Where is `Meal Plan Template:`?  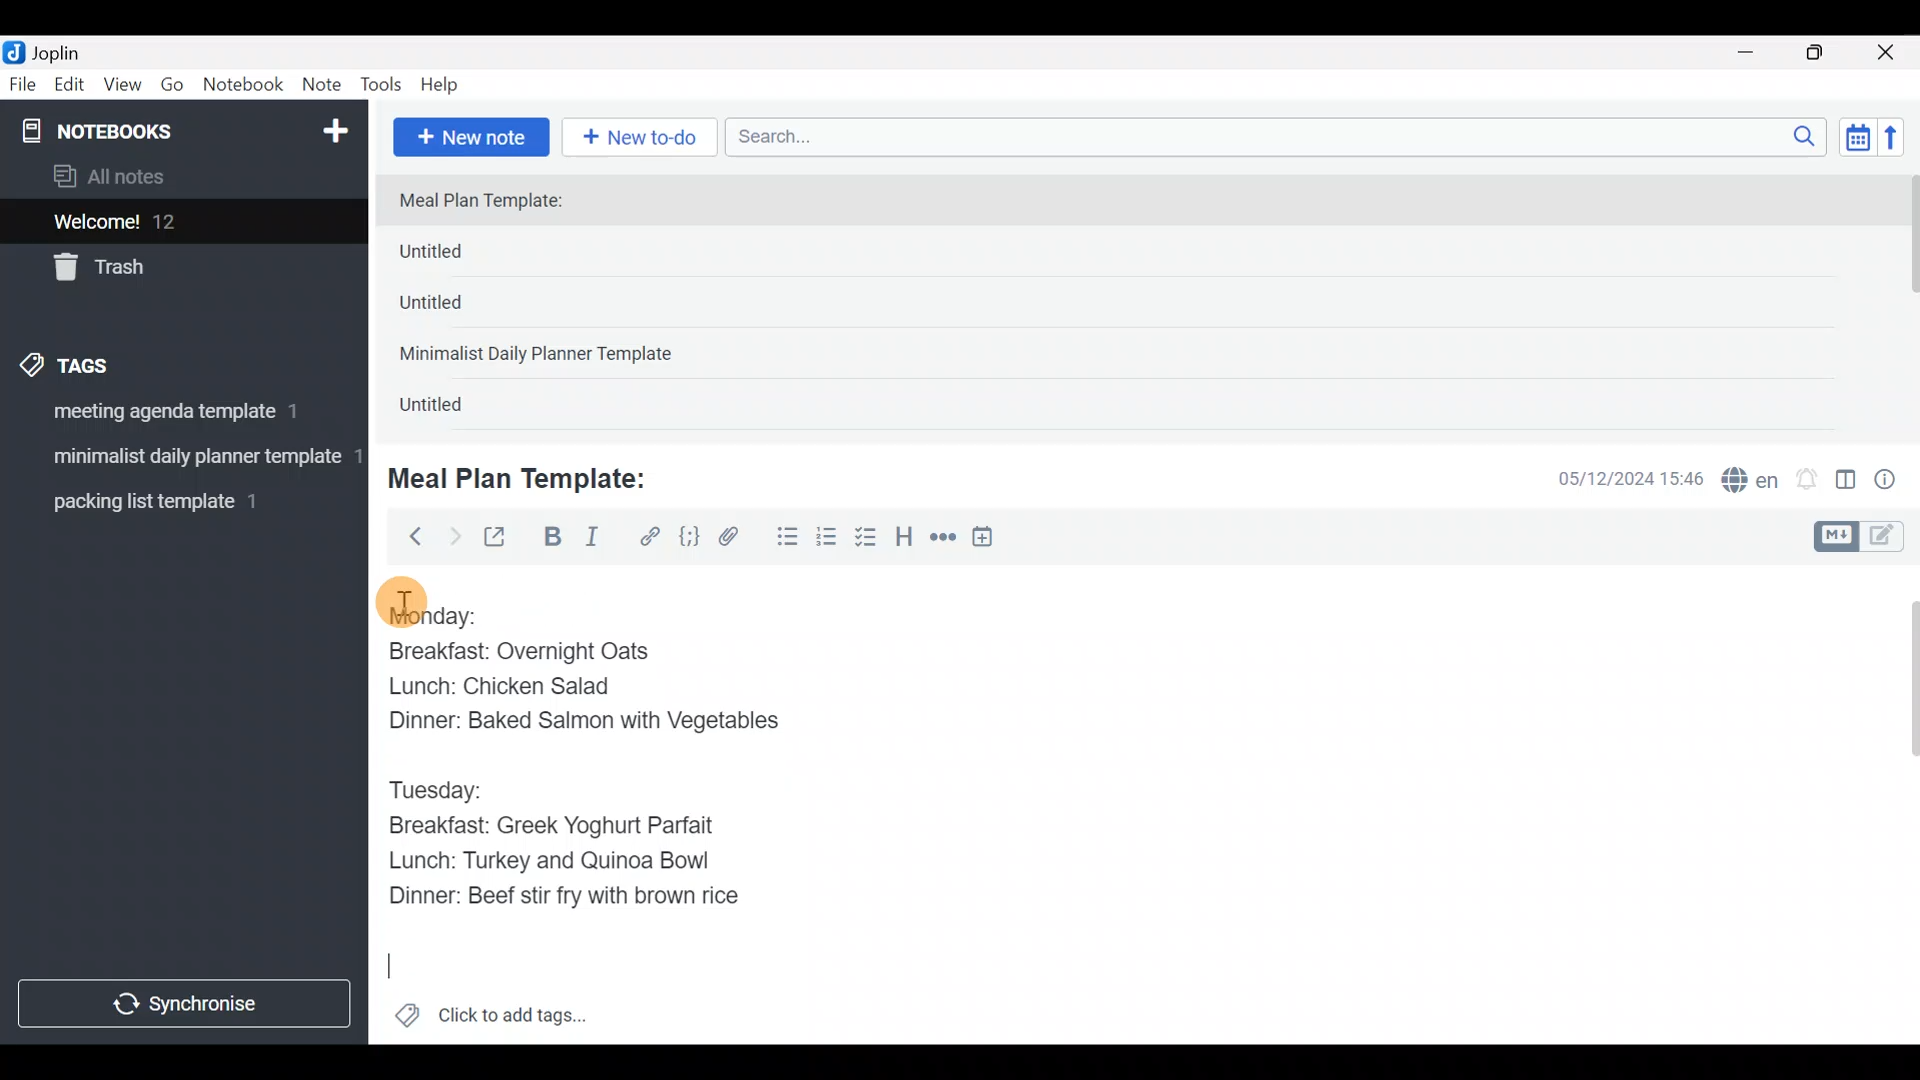
Meal Plan Template: is located at coordinates (530, 476).